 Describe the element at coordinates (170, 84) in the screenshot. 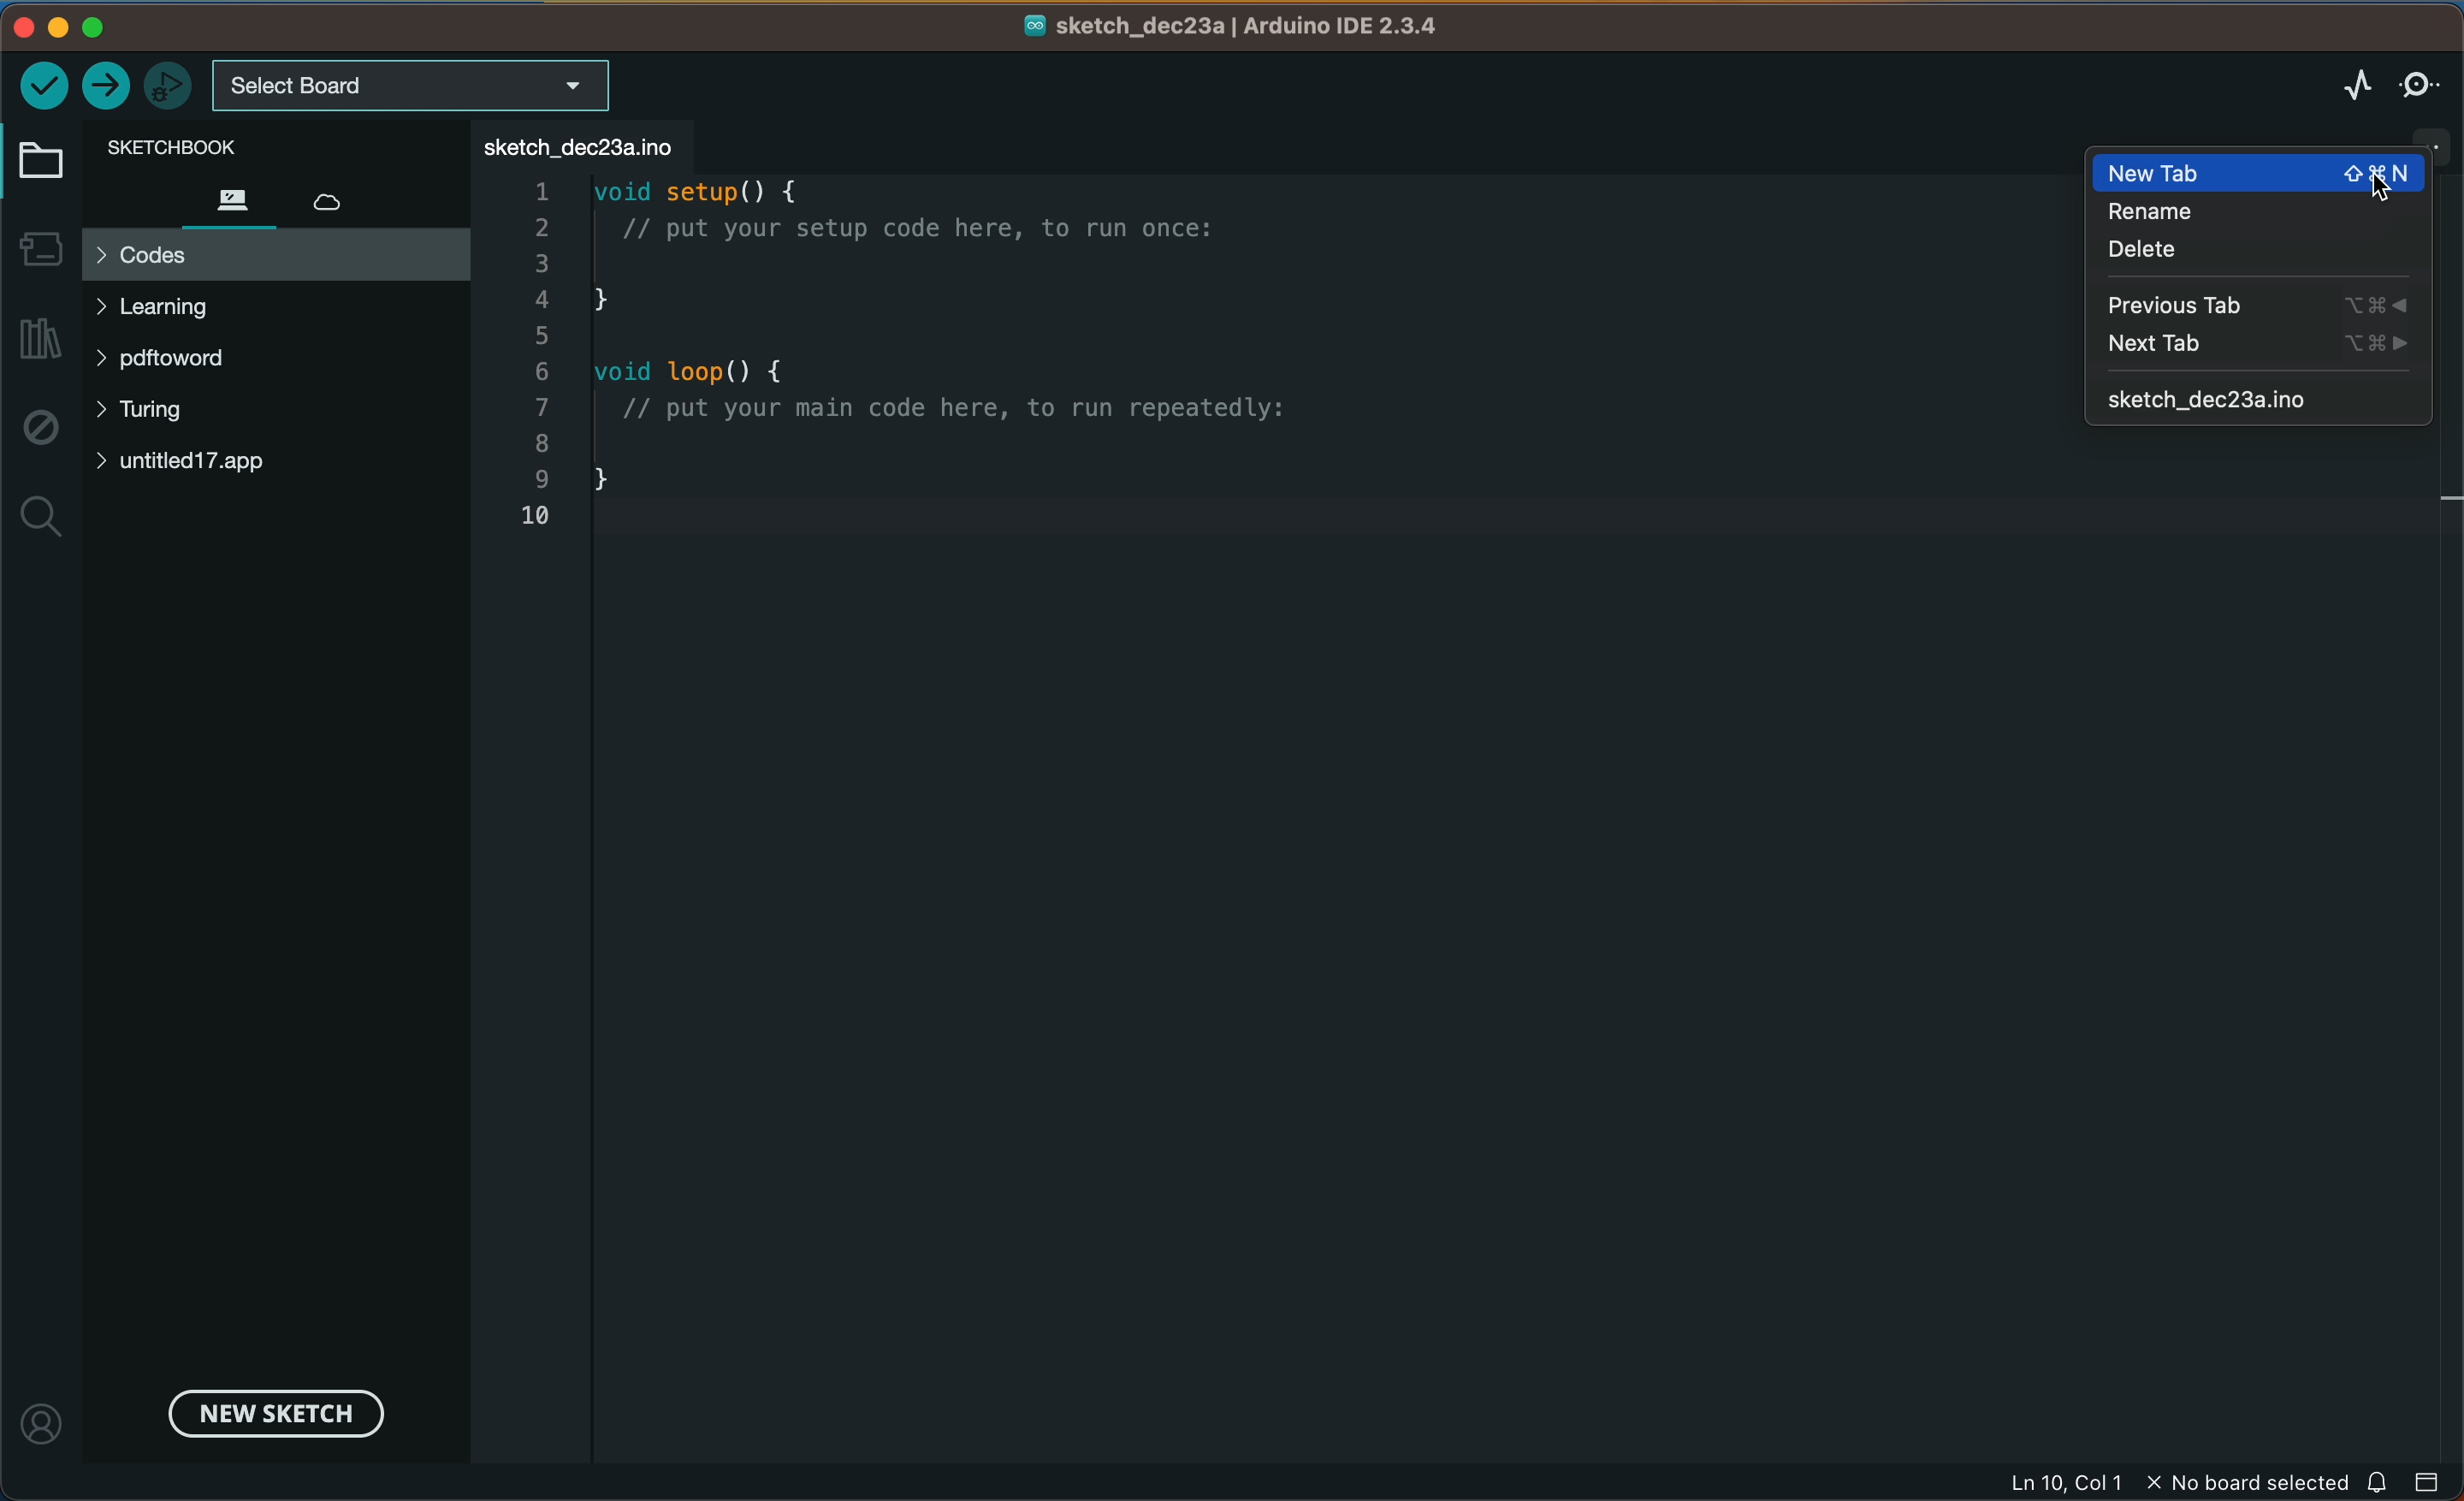

I see `debugger` at that location.